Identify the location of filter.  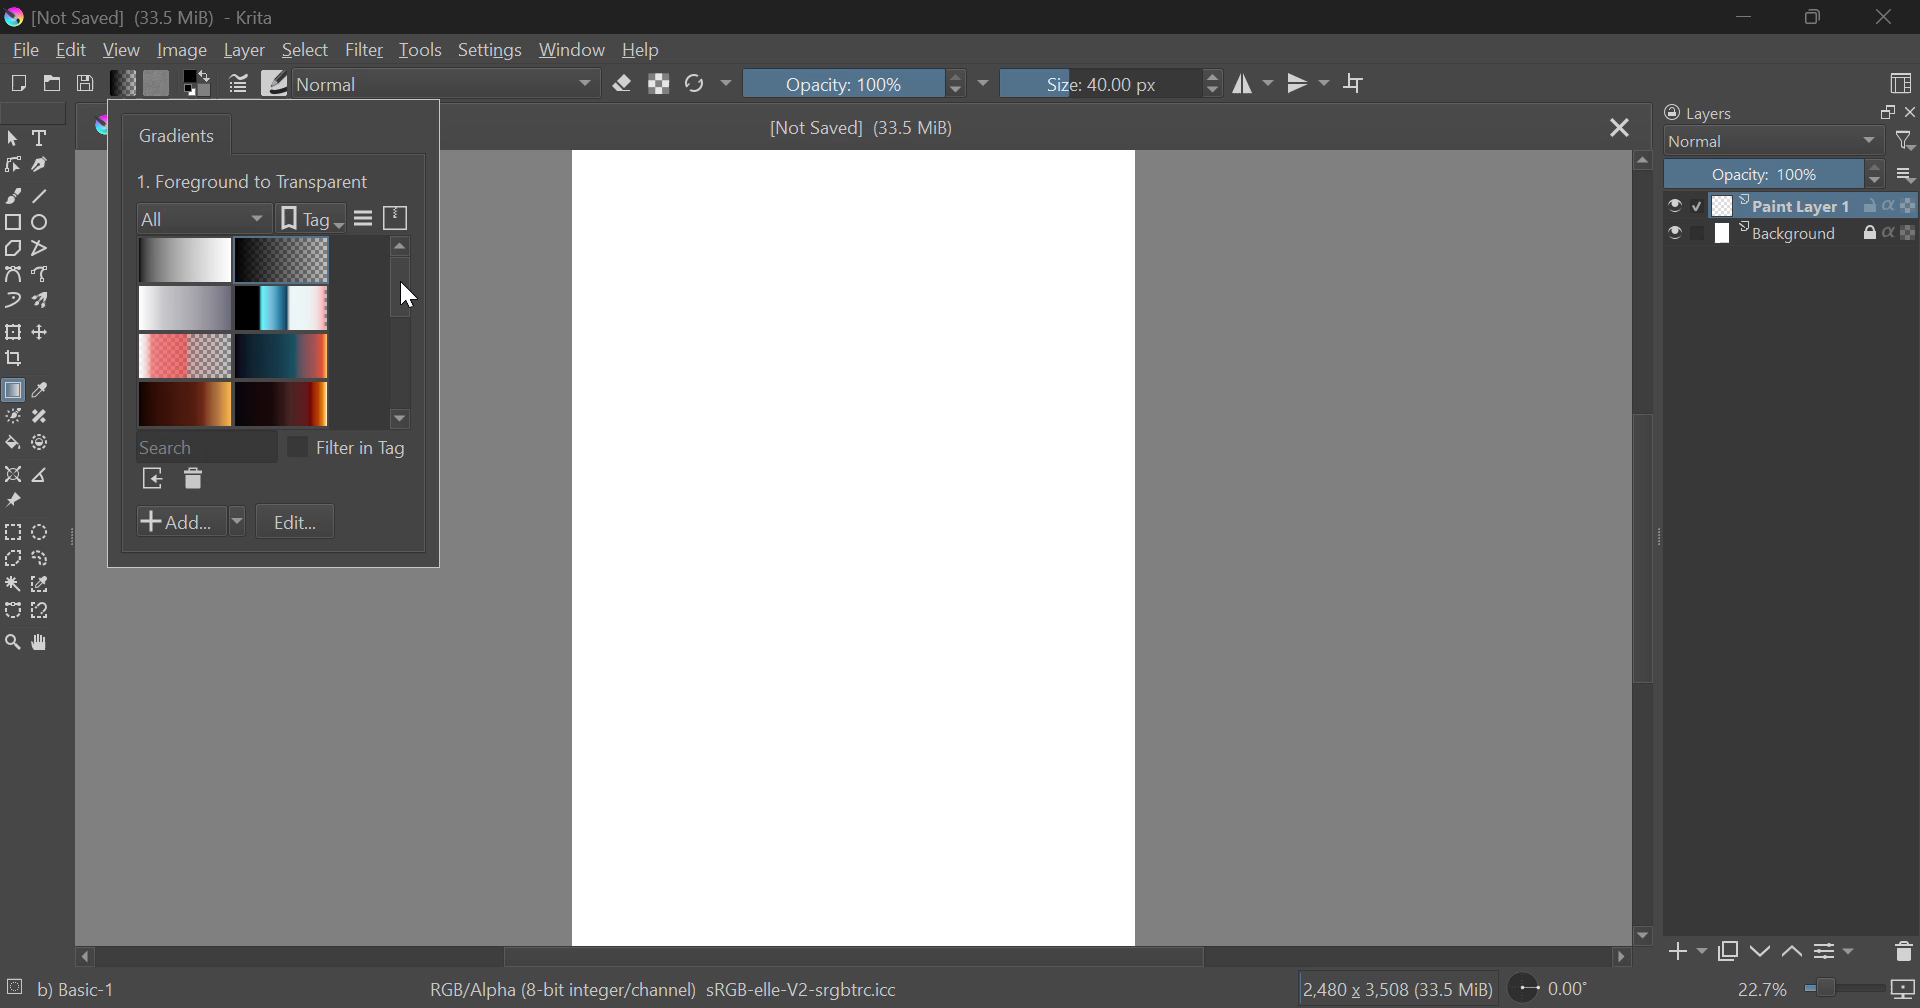
(1907, 141).